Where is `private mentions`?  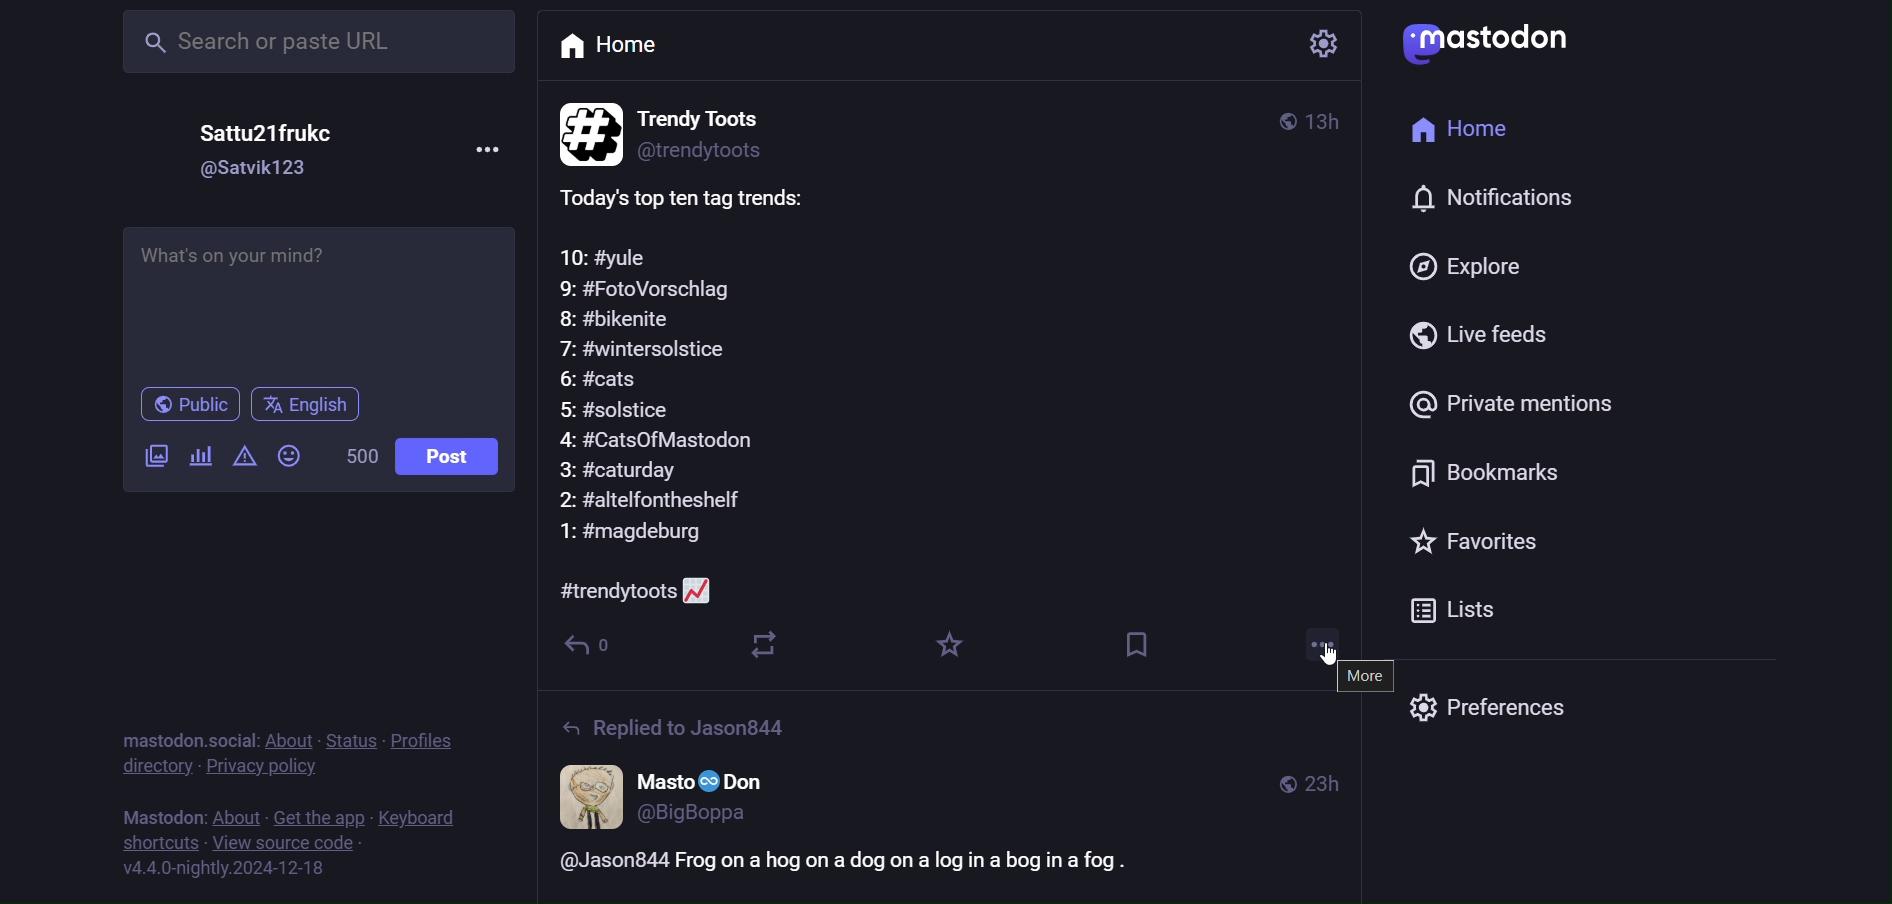 private mentions is located at coordinates (1500, 409).